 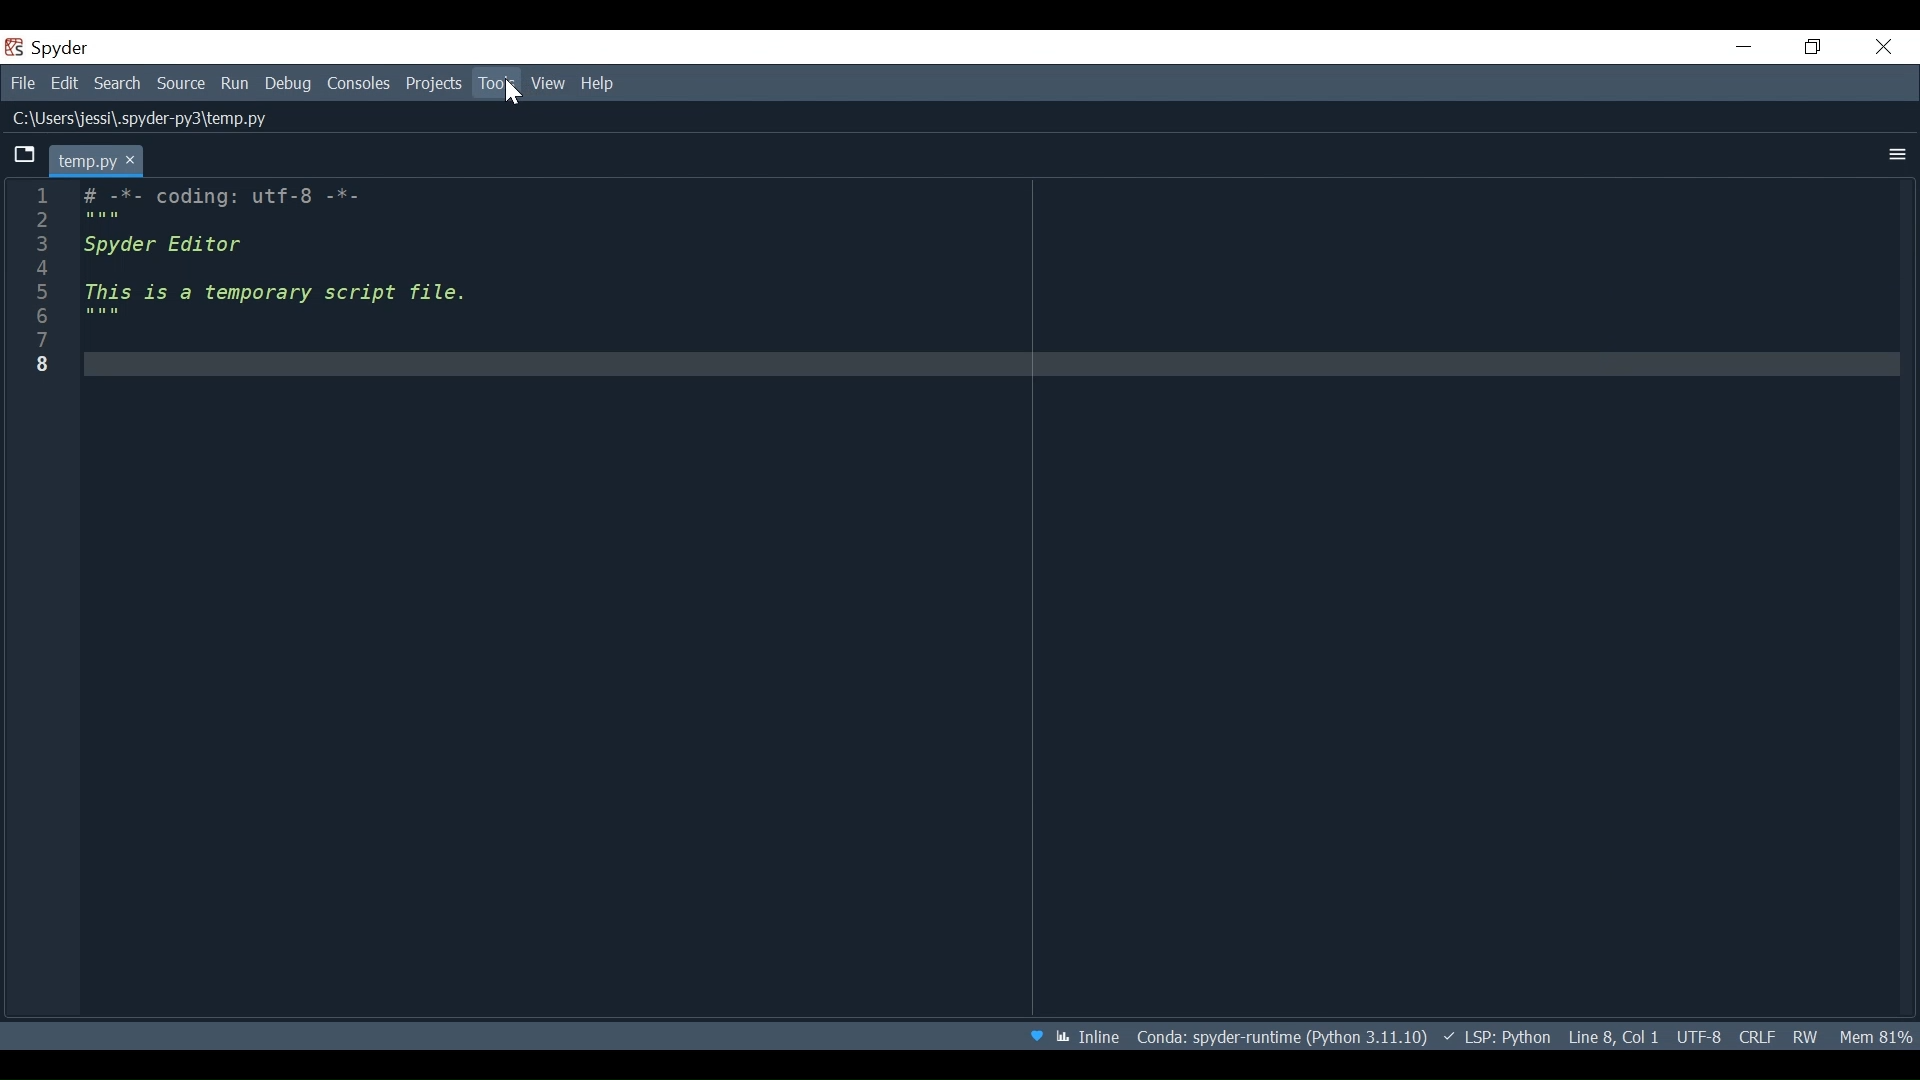 I want to click on Source, so click(x=182, y=84).